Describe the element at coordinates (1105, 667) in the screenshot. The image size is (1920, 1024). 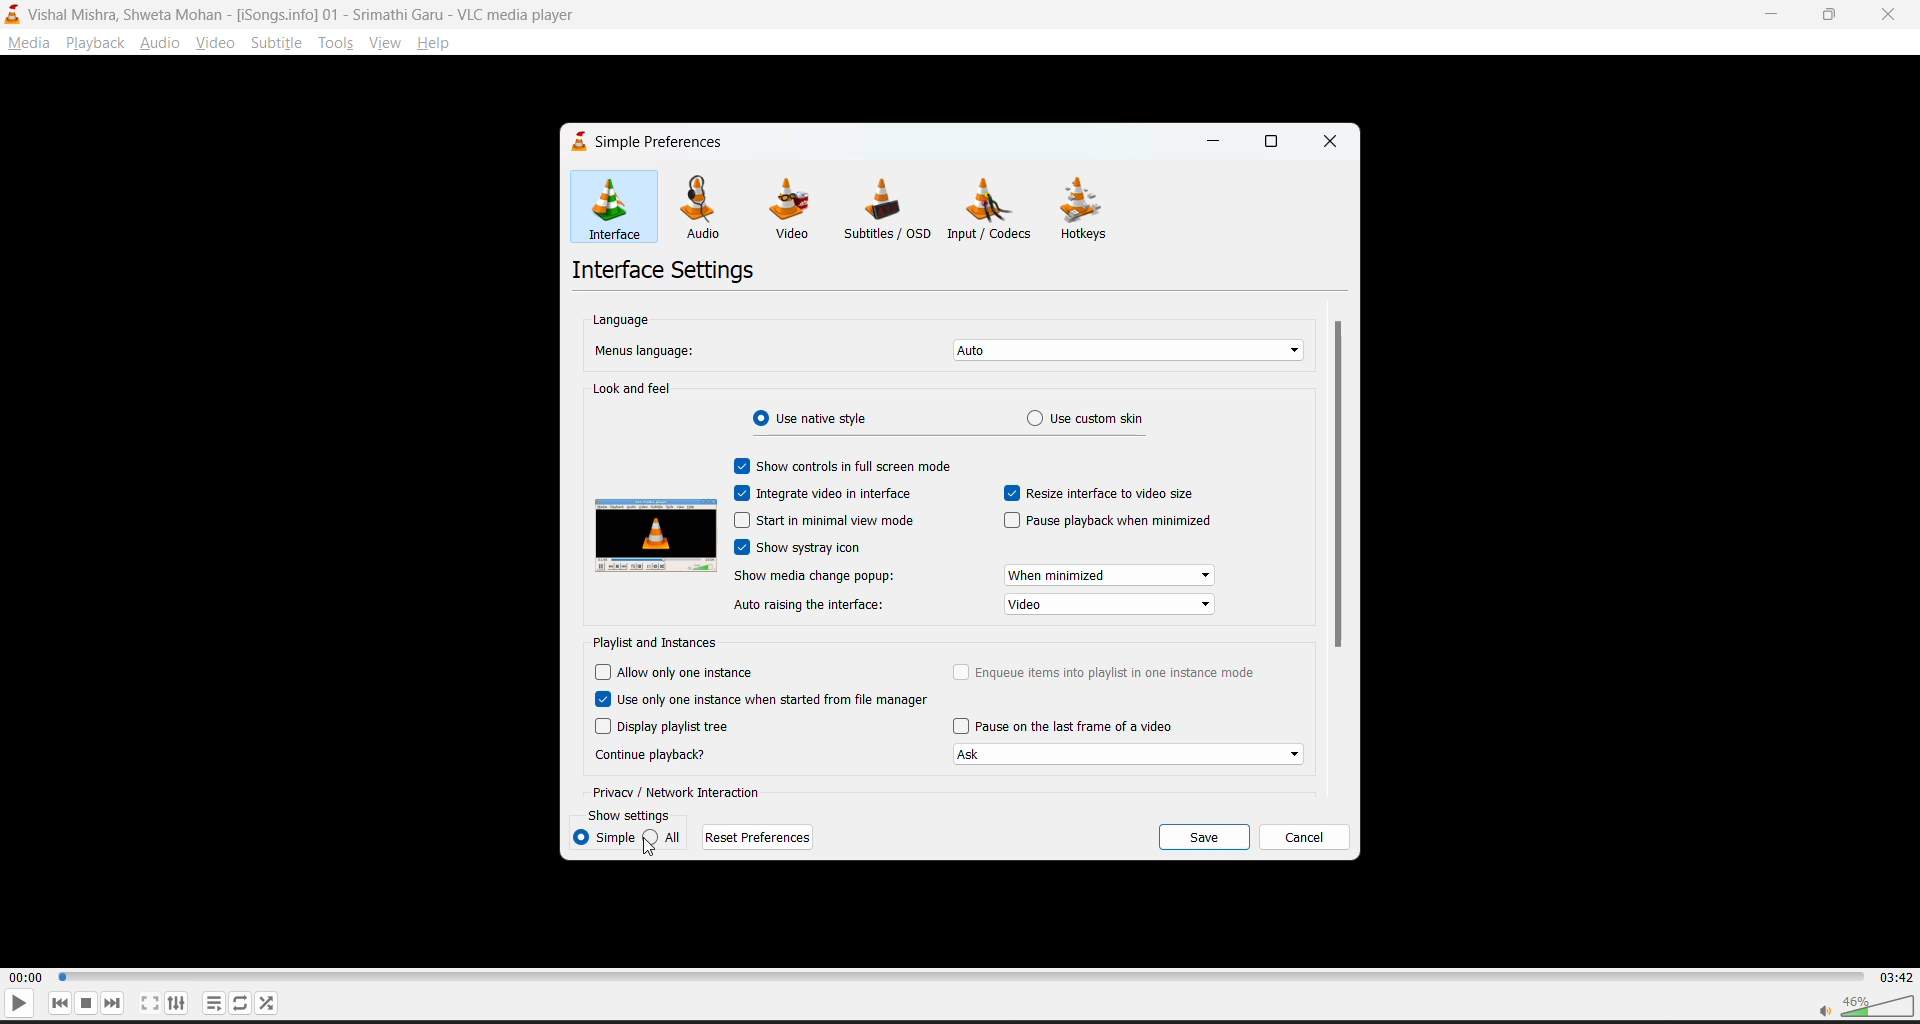
I see `enqueue items in a playlist` at that location.